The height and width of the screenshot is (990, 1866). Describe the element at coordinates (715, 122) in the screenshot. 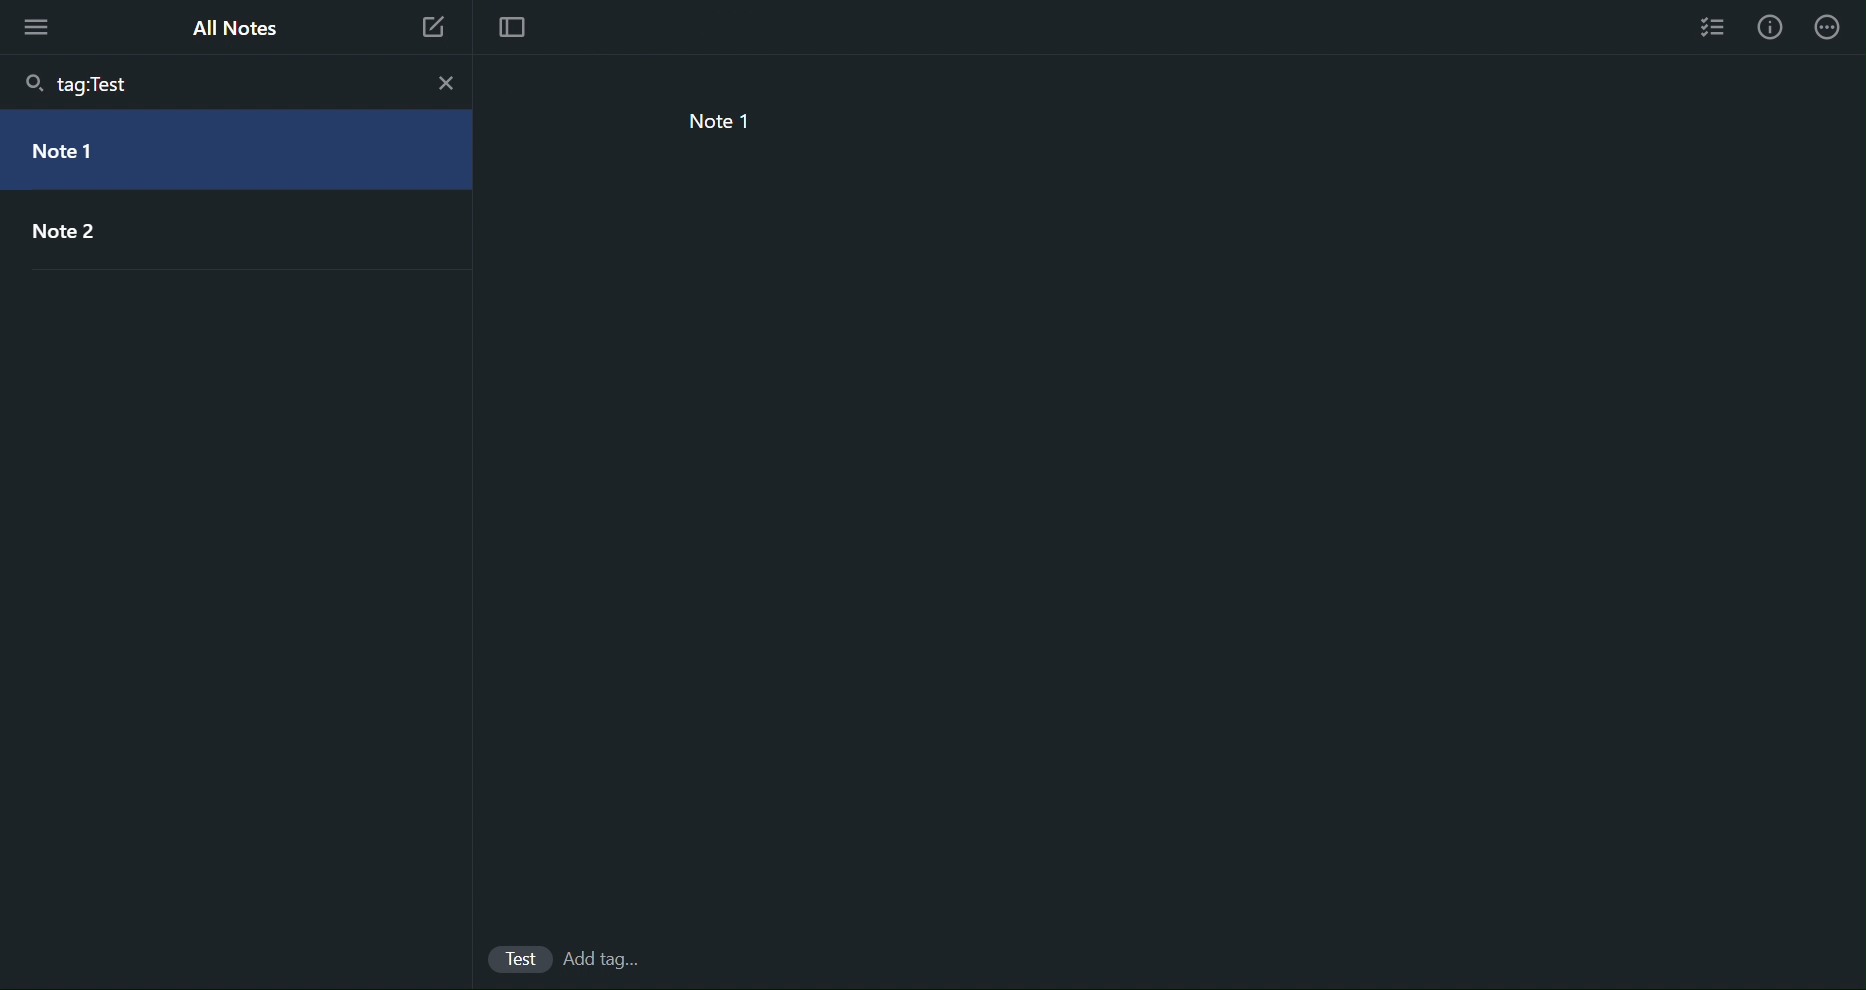

I see `note 1` at that location.